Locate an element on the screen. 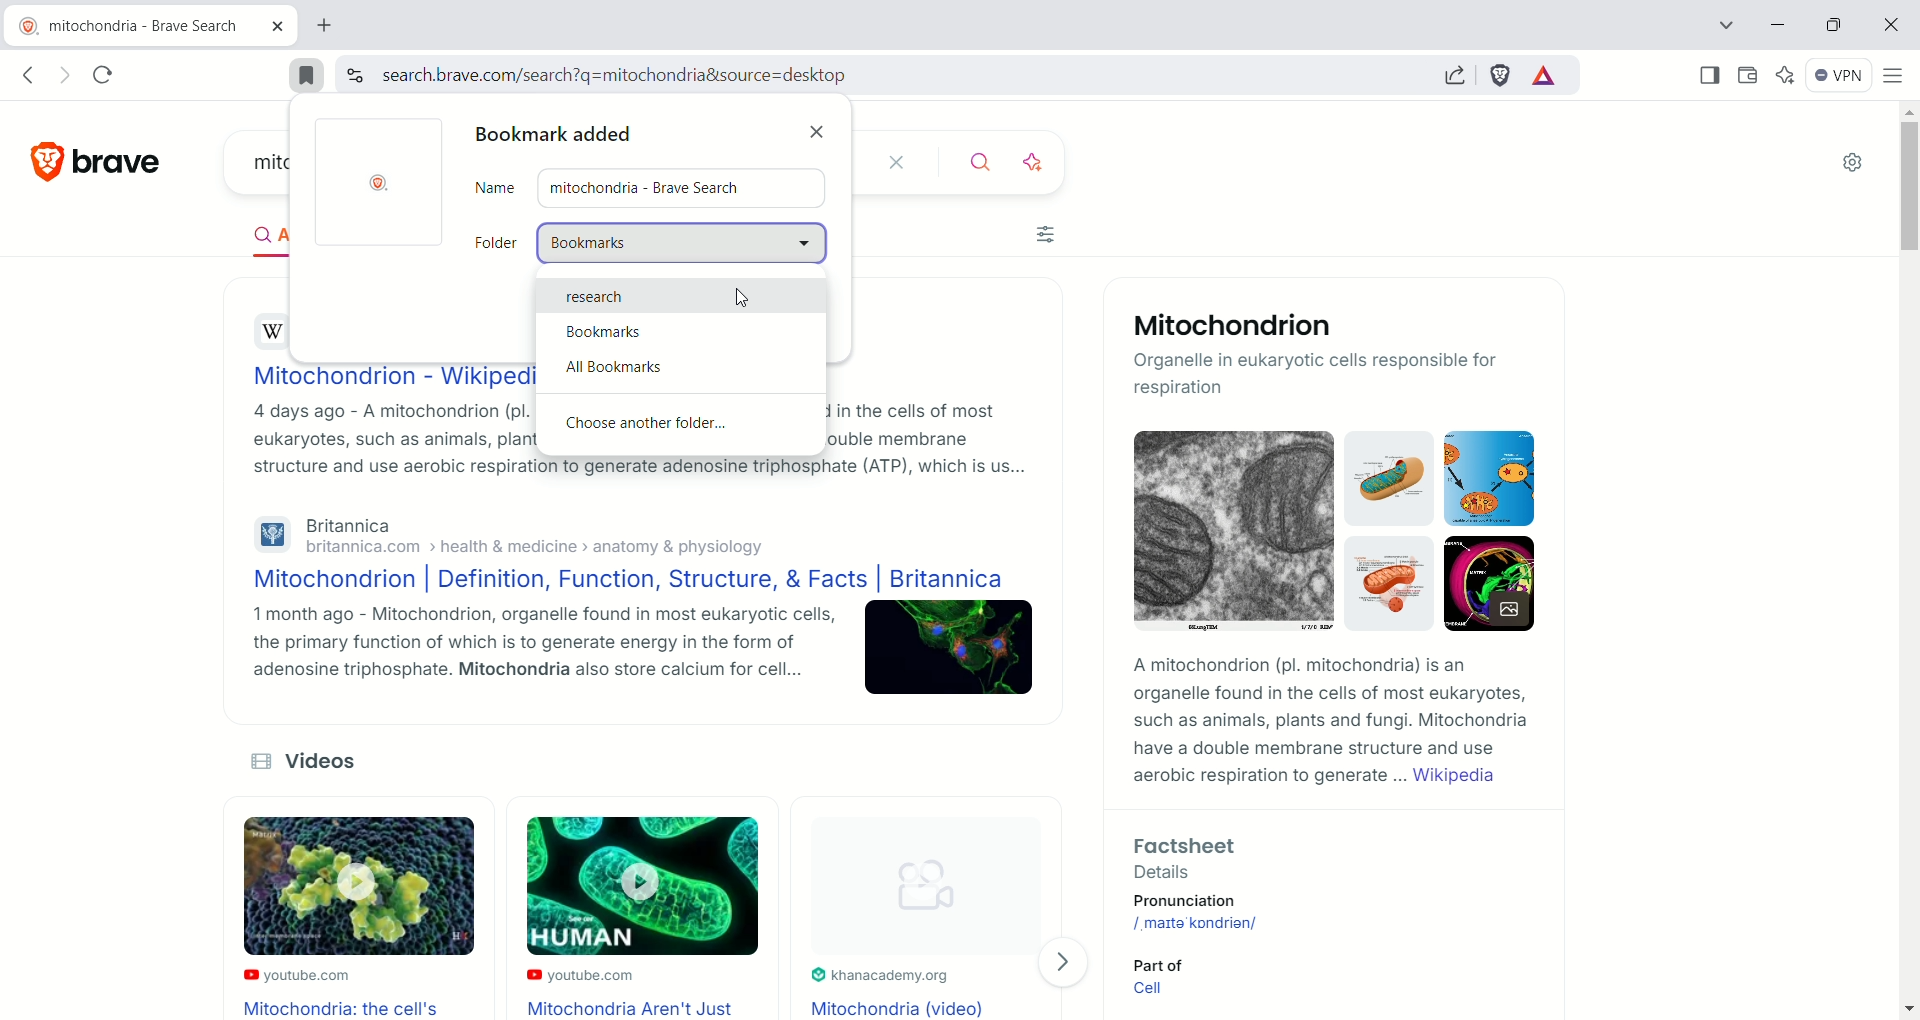  leo AI is located at coordinates (1791, 75).